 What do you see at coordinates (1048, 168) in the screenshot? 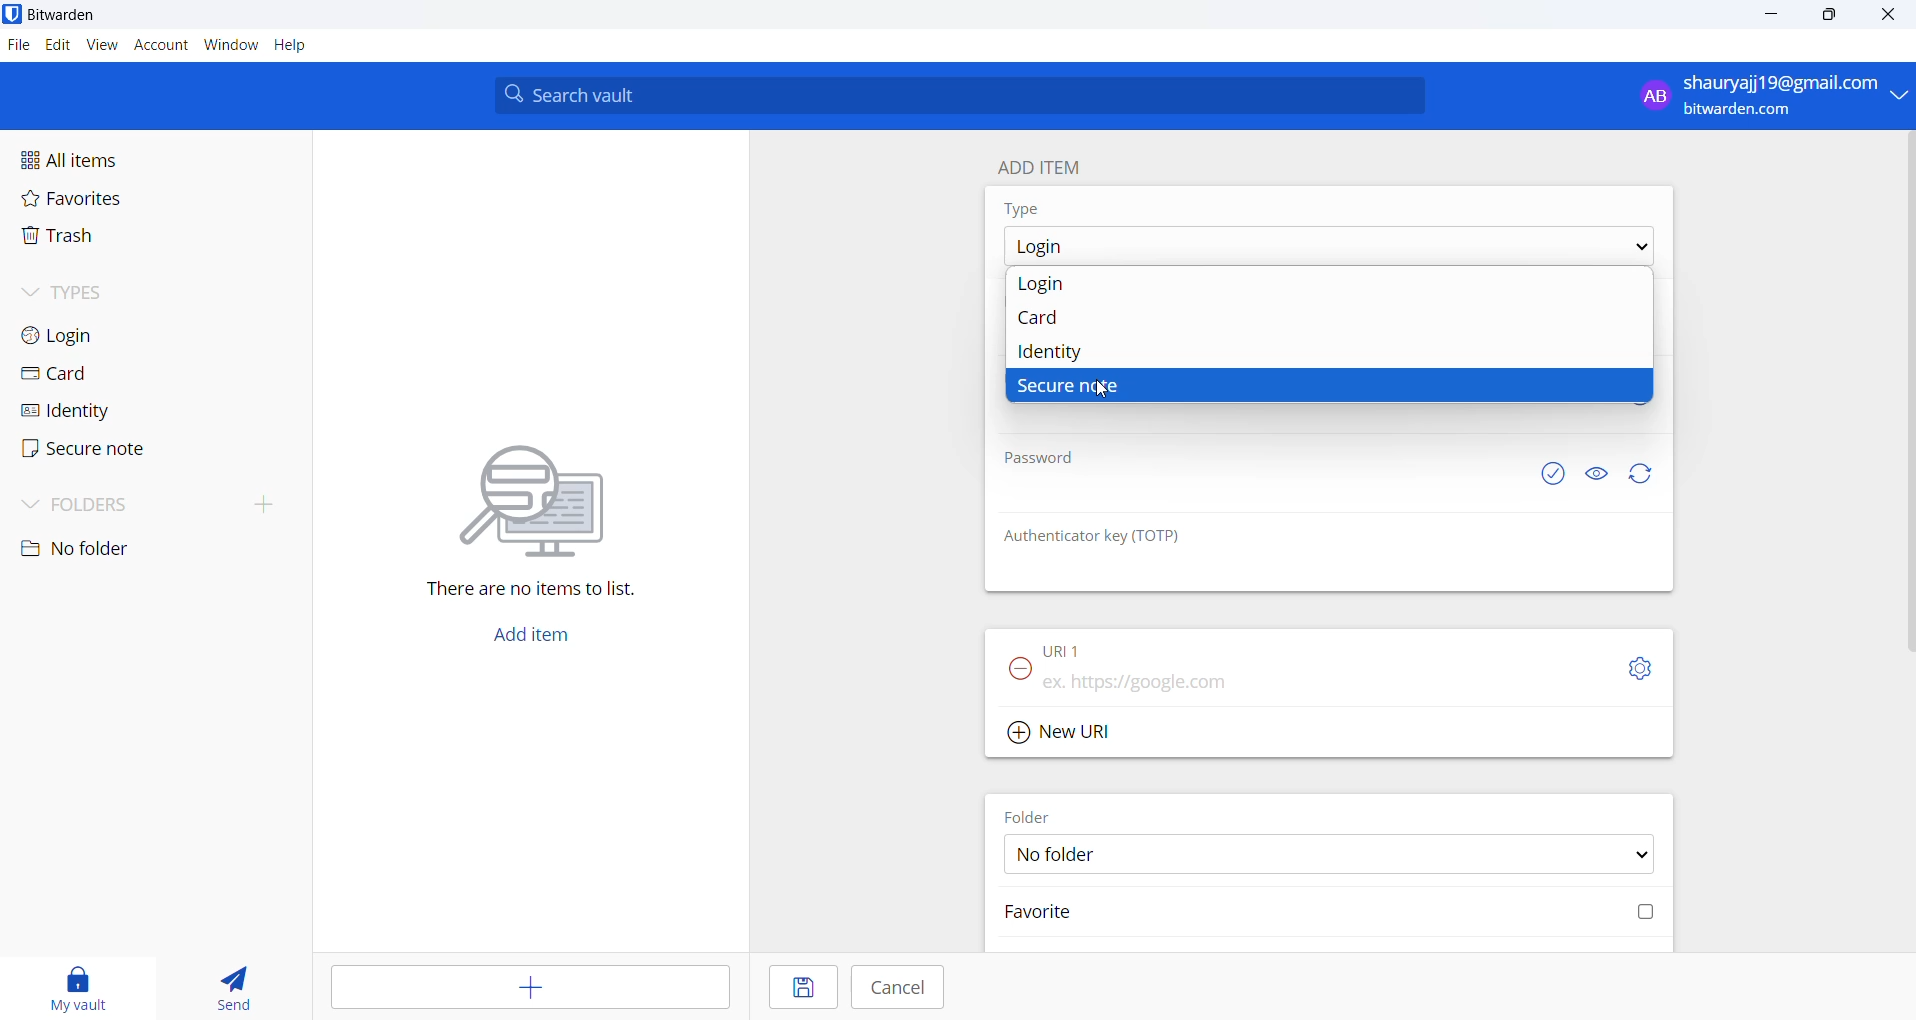
I see `add item heading` at bounding box center [1048, 168].